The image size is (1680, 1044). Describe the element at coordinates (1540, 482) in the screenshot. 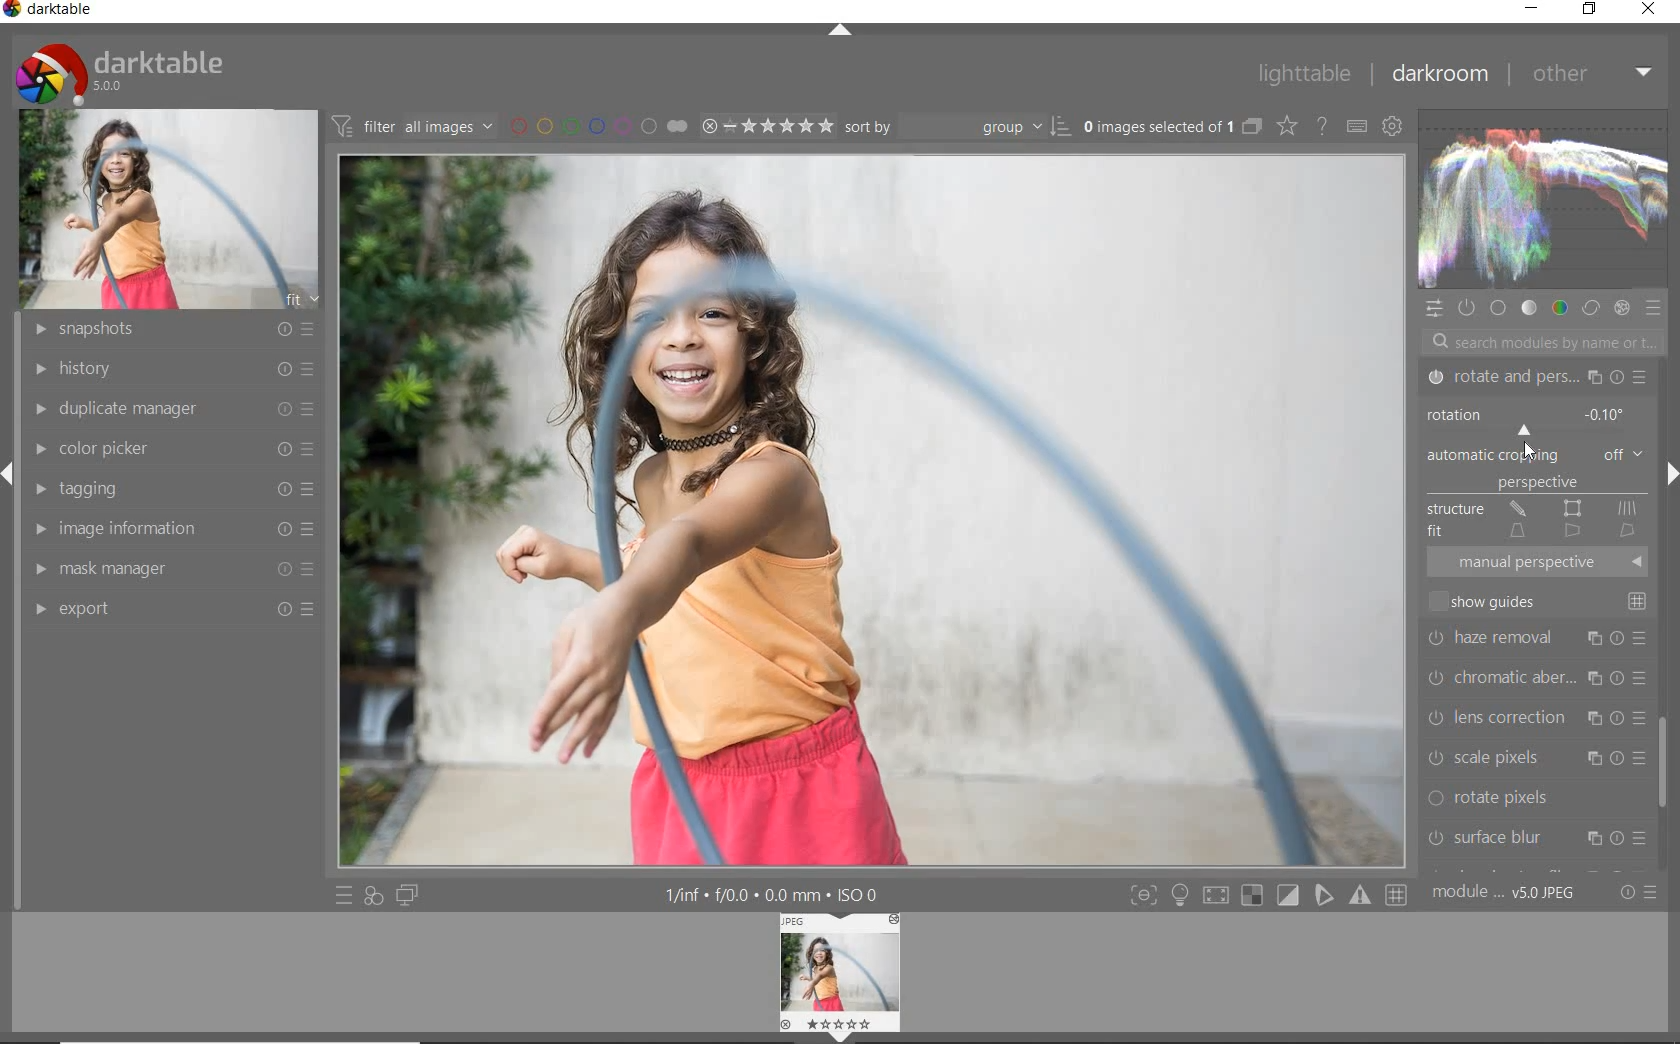

I see `PERSPECTIVE` at that location.